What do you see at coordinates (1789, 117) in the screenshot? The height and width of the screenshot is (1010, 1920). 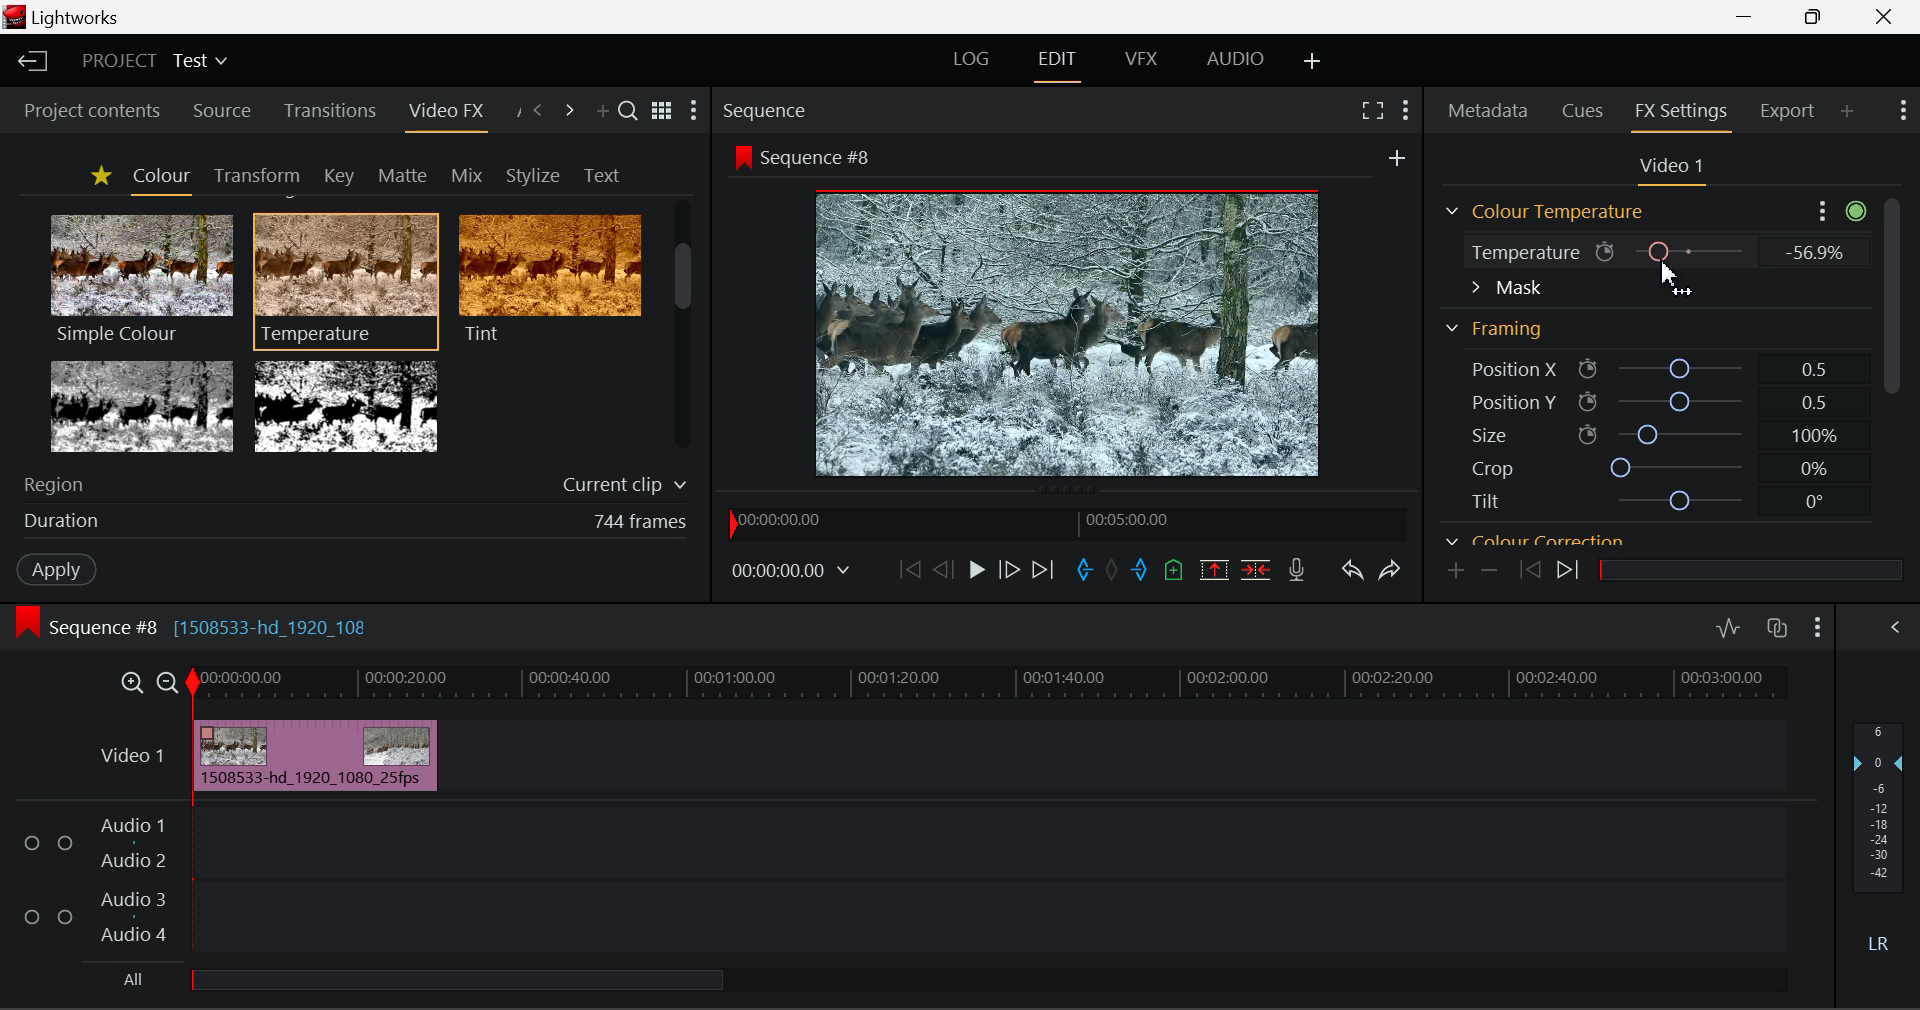 I see `Export` at bounding box center [1789, 117].